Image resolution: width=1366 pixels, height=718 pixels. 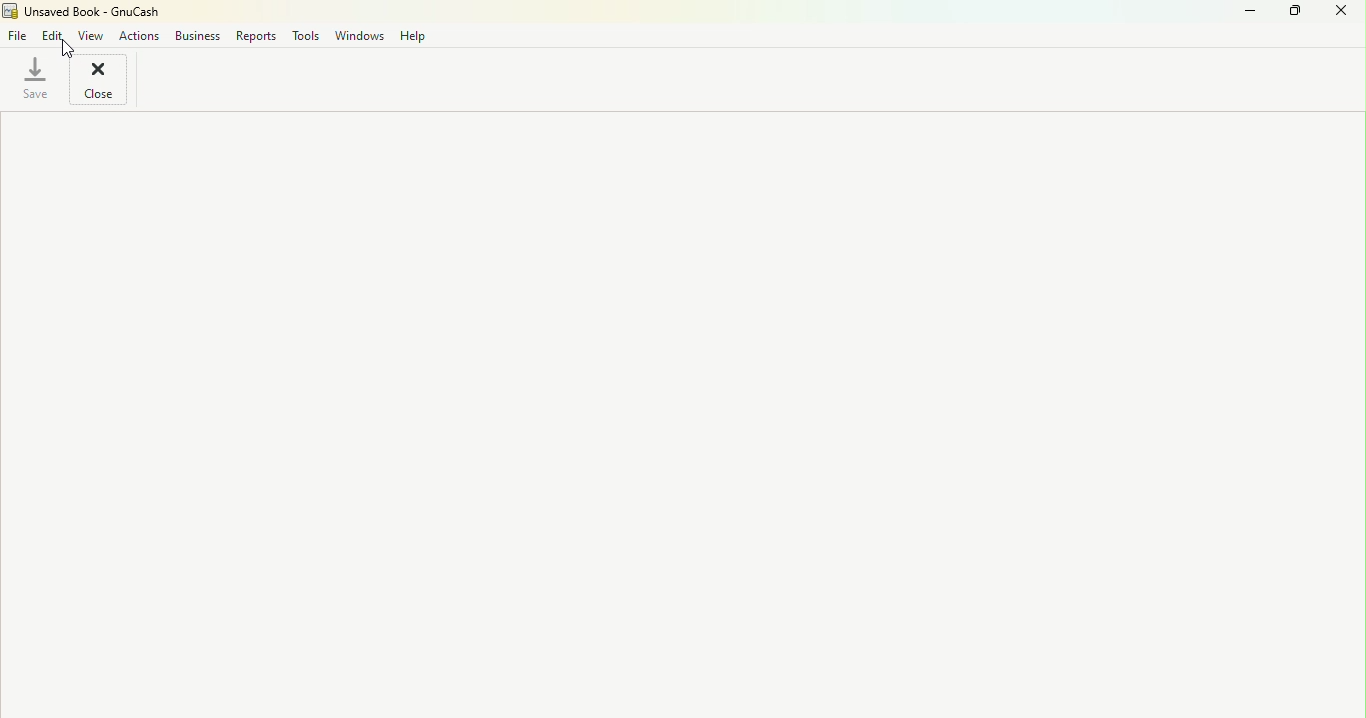 I want to click on View, so click(x=89, y=36).